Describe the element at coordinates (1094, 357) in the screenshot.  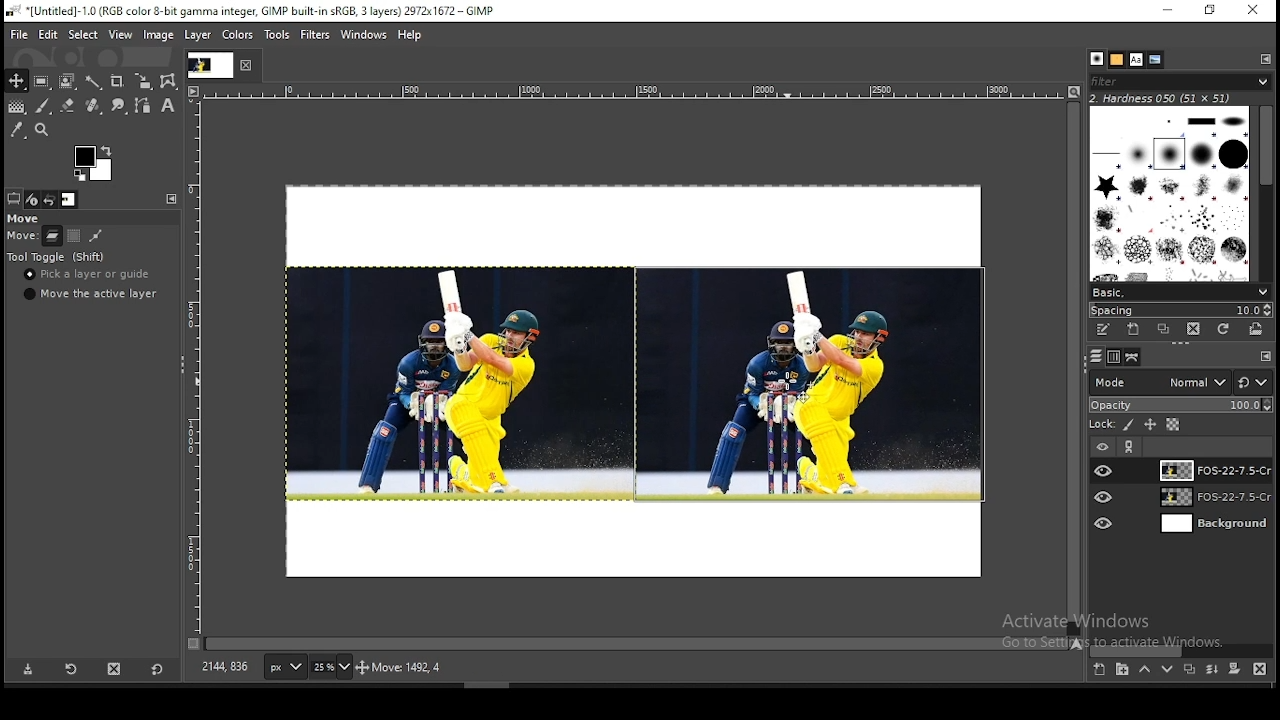
I see `layers` at that location.